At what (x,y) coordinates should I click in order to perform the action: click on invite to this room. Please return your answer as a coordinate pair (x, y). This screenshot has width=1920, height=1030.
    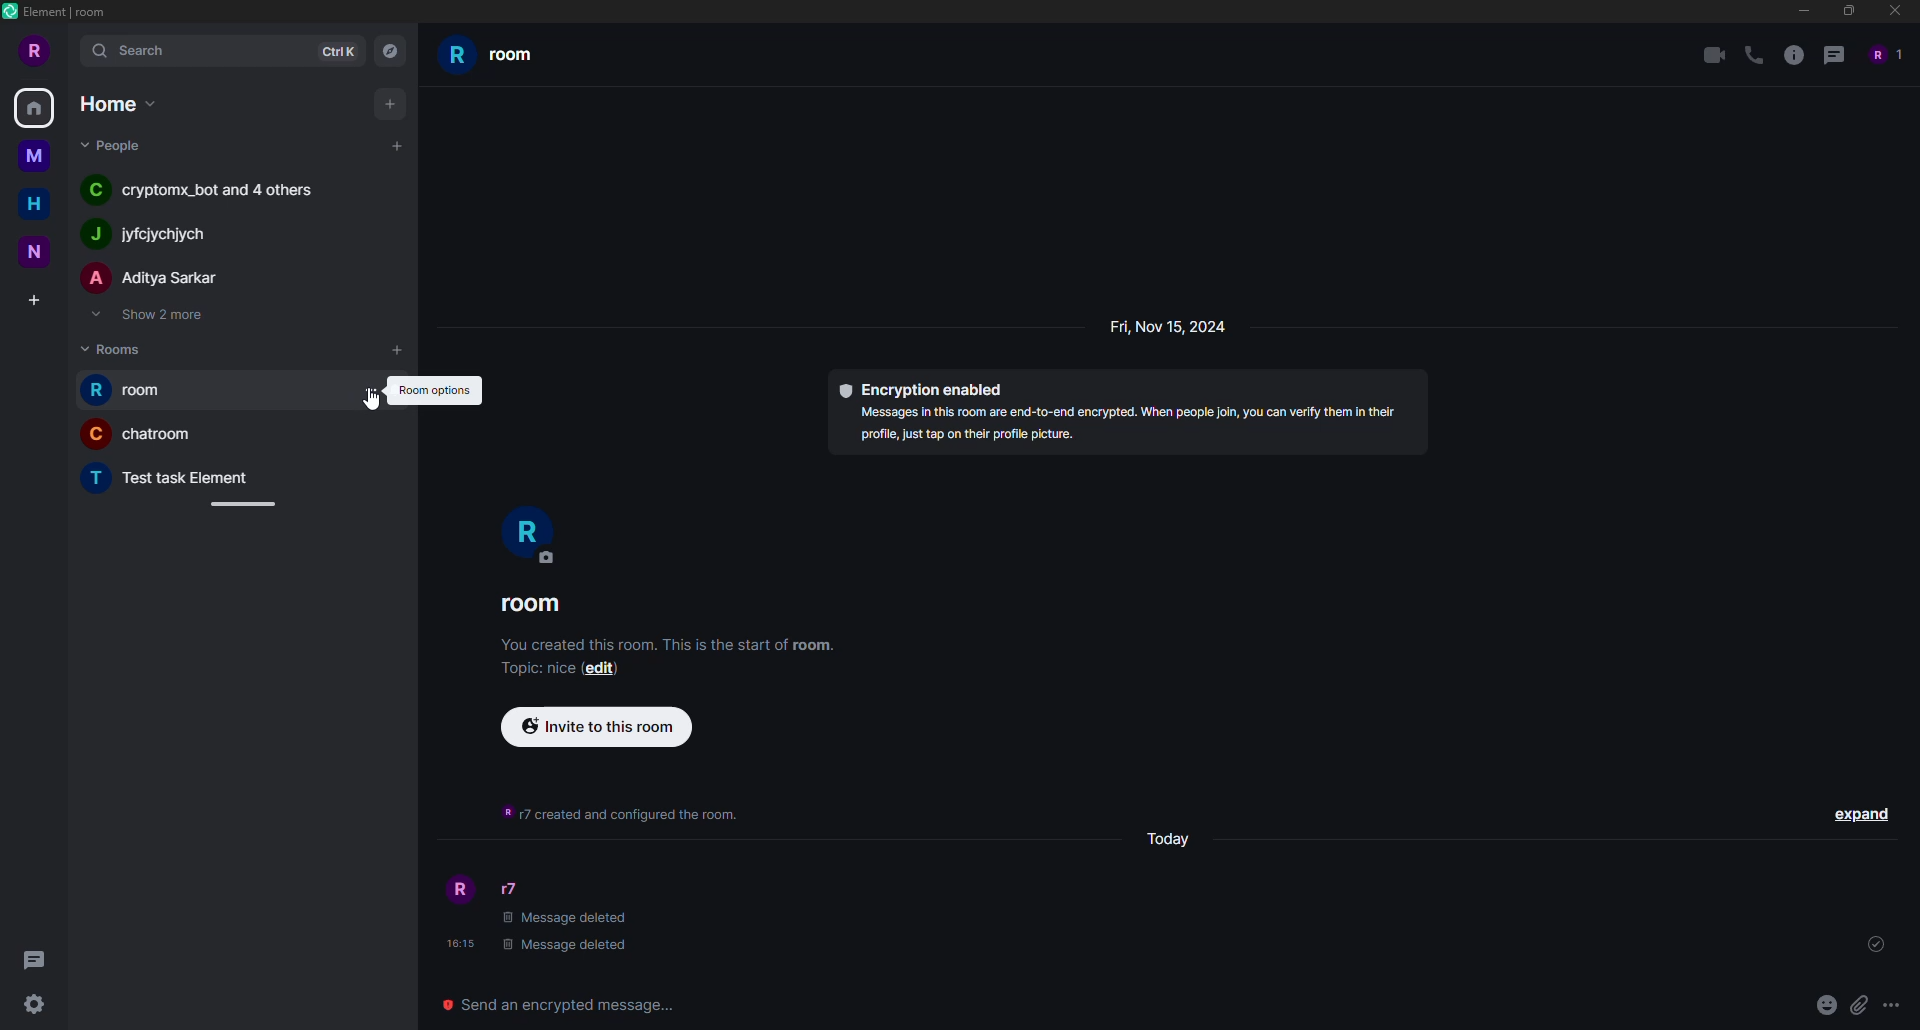
    Looking at the image, I should click on (594, 727).